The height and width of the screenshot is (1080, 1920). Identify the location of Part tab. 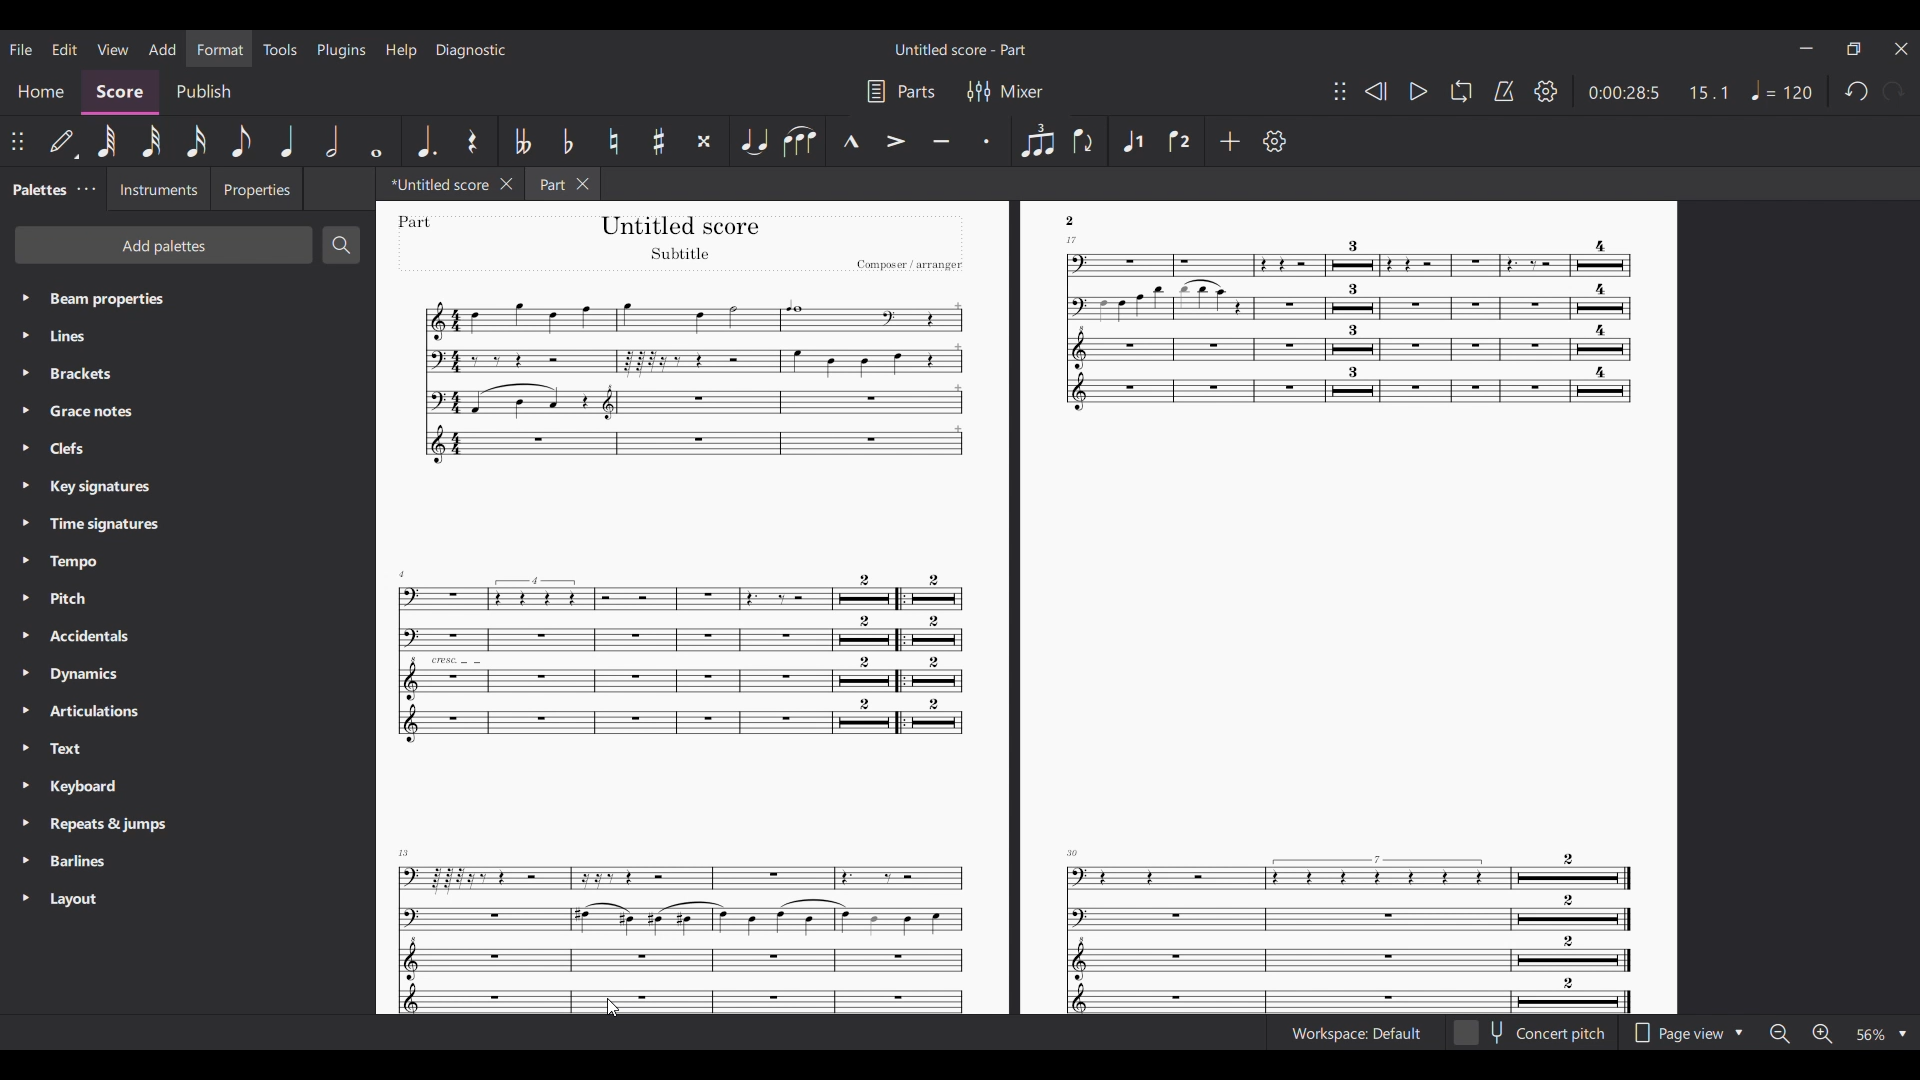
(546, 186).